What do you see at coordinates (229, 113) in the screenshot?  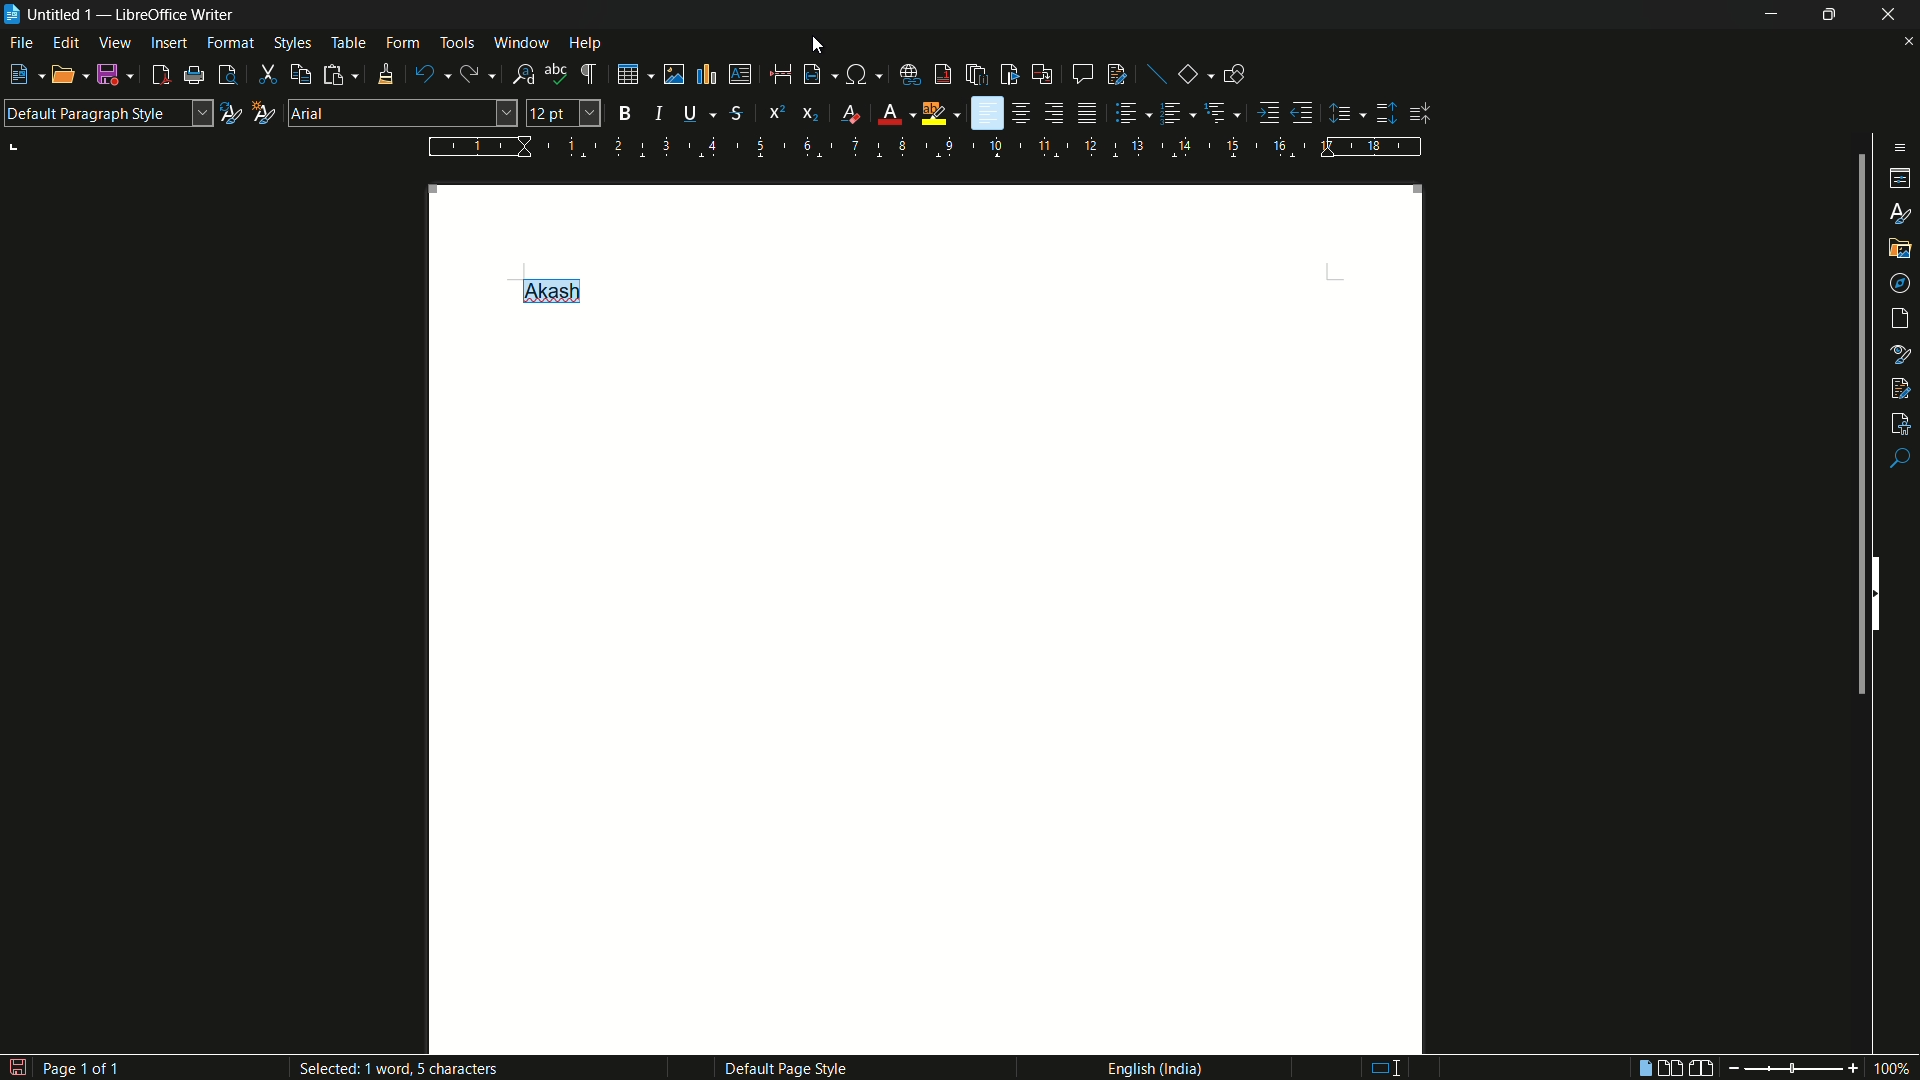 I see `update selected style` at bounding box center [229, 113].